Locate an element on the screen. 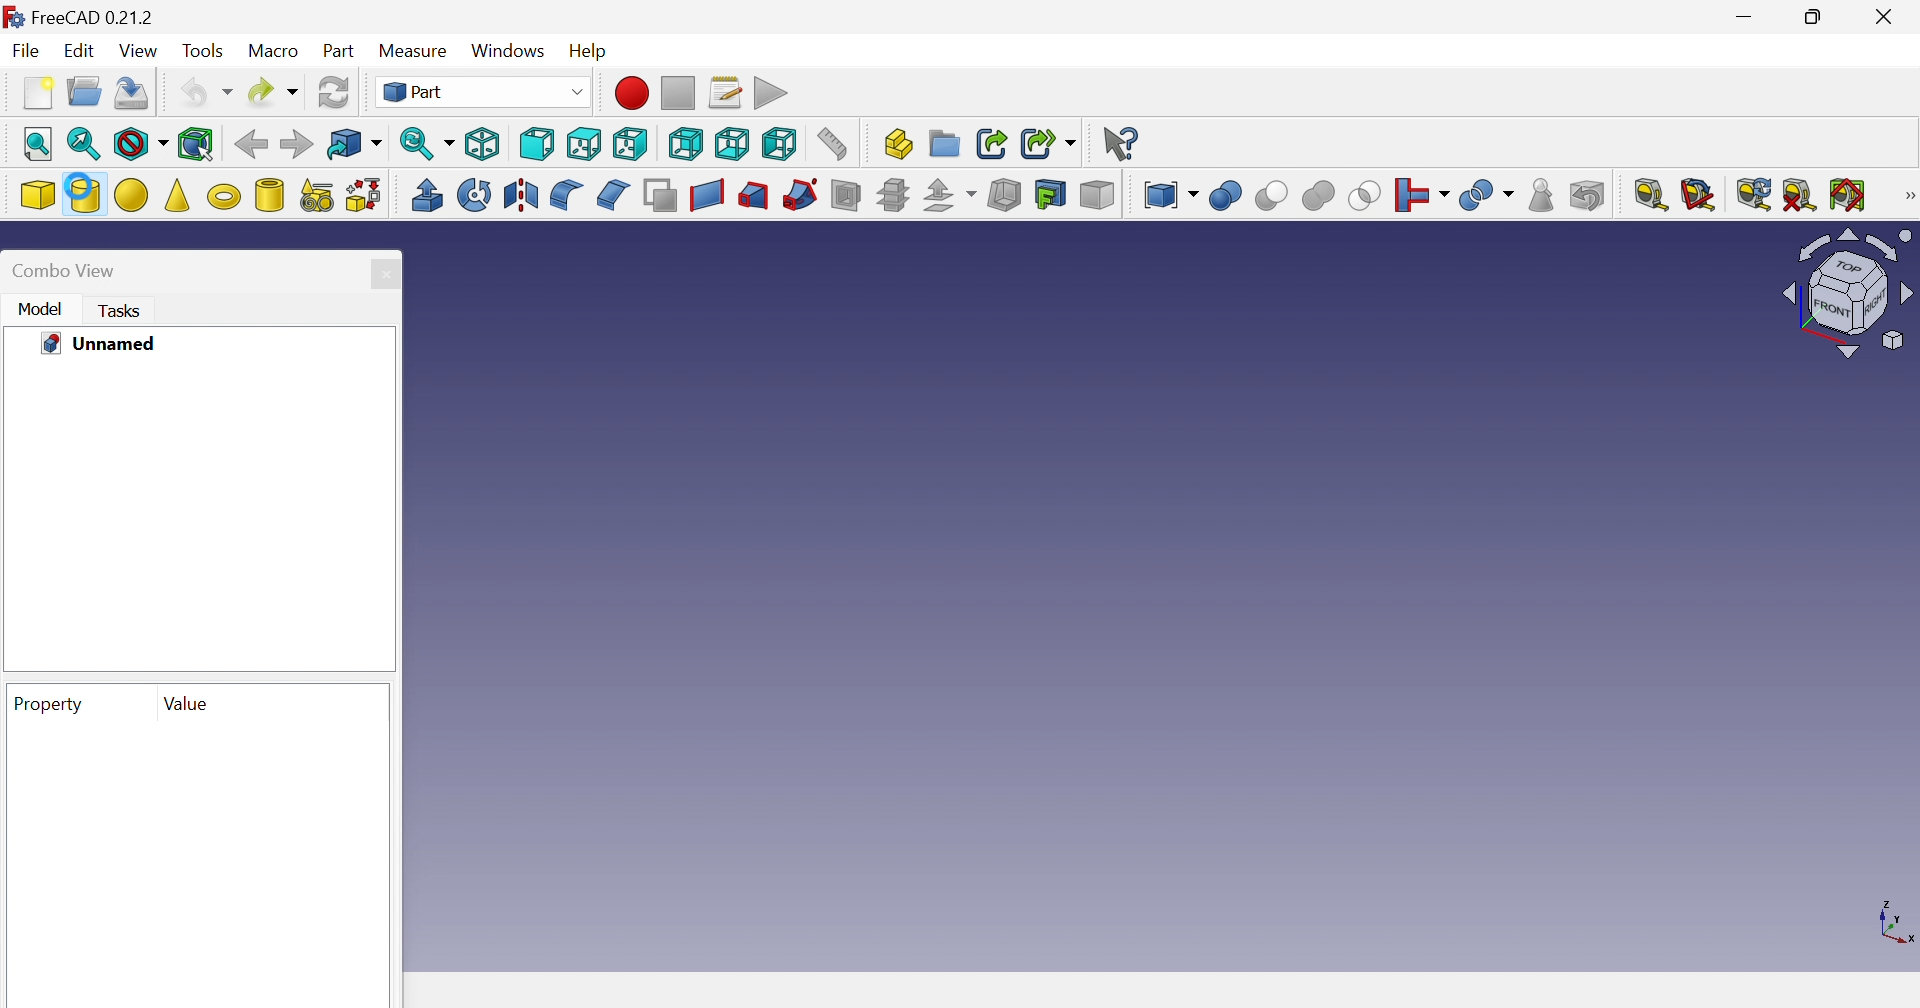 Image resolution: width=1920 pixels, height=1008 pixels. Part is located at coordinates (340, 53).